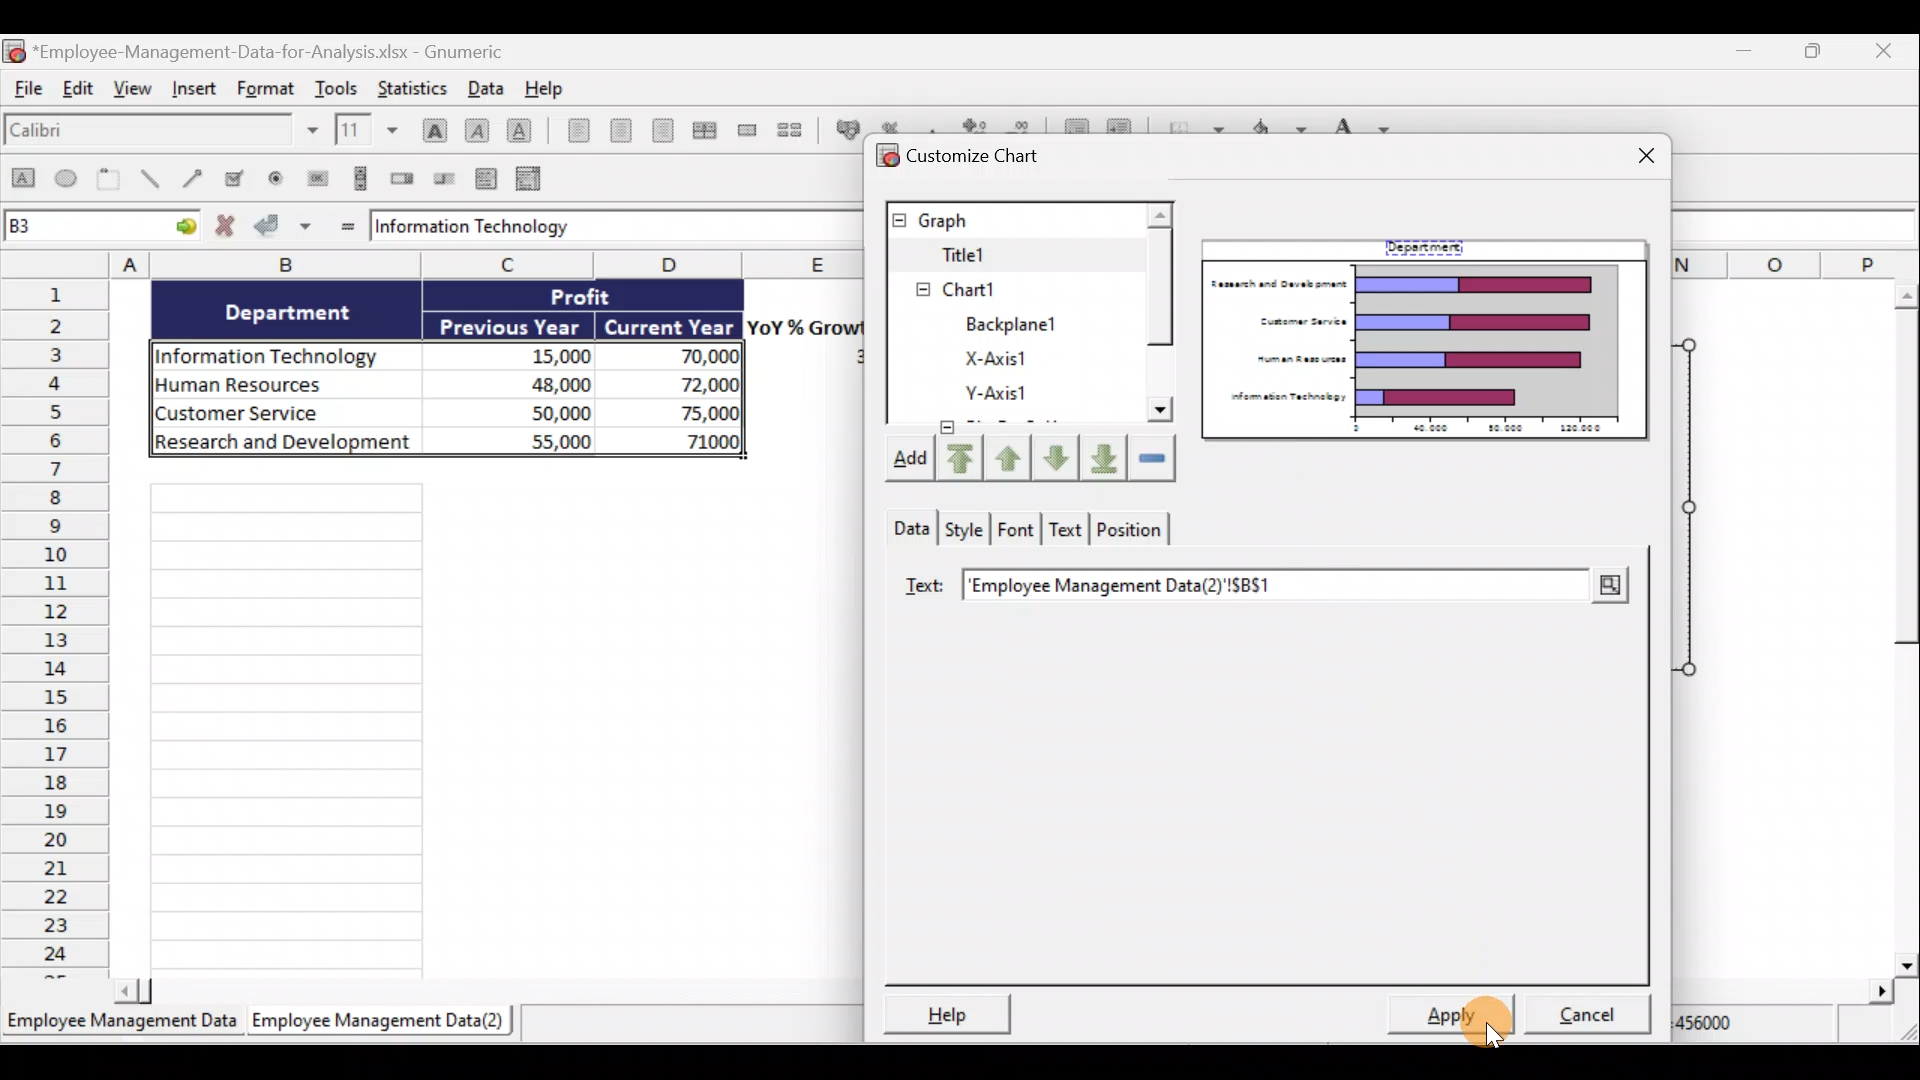 The image size is (1920, 1080). Describe the element at coordinates (412, 86) in the screenshot. I see `Statistics` at that location.